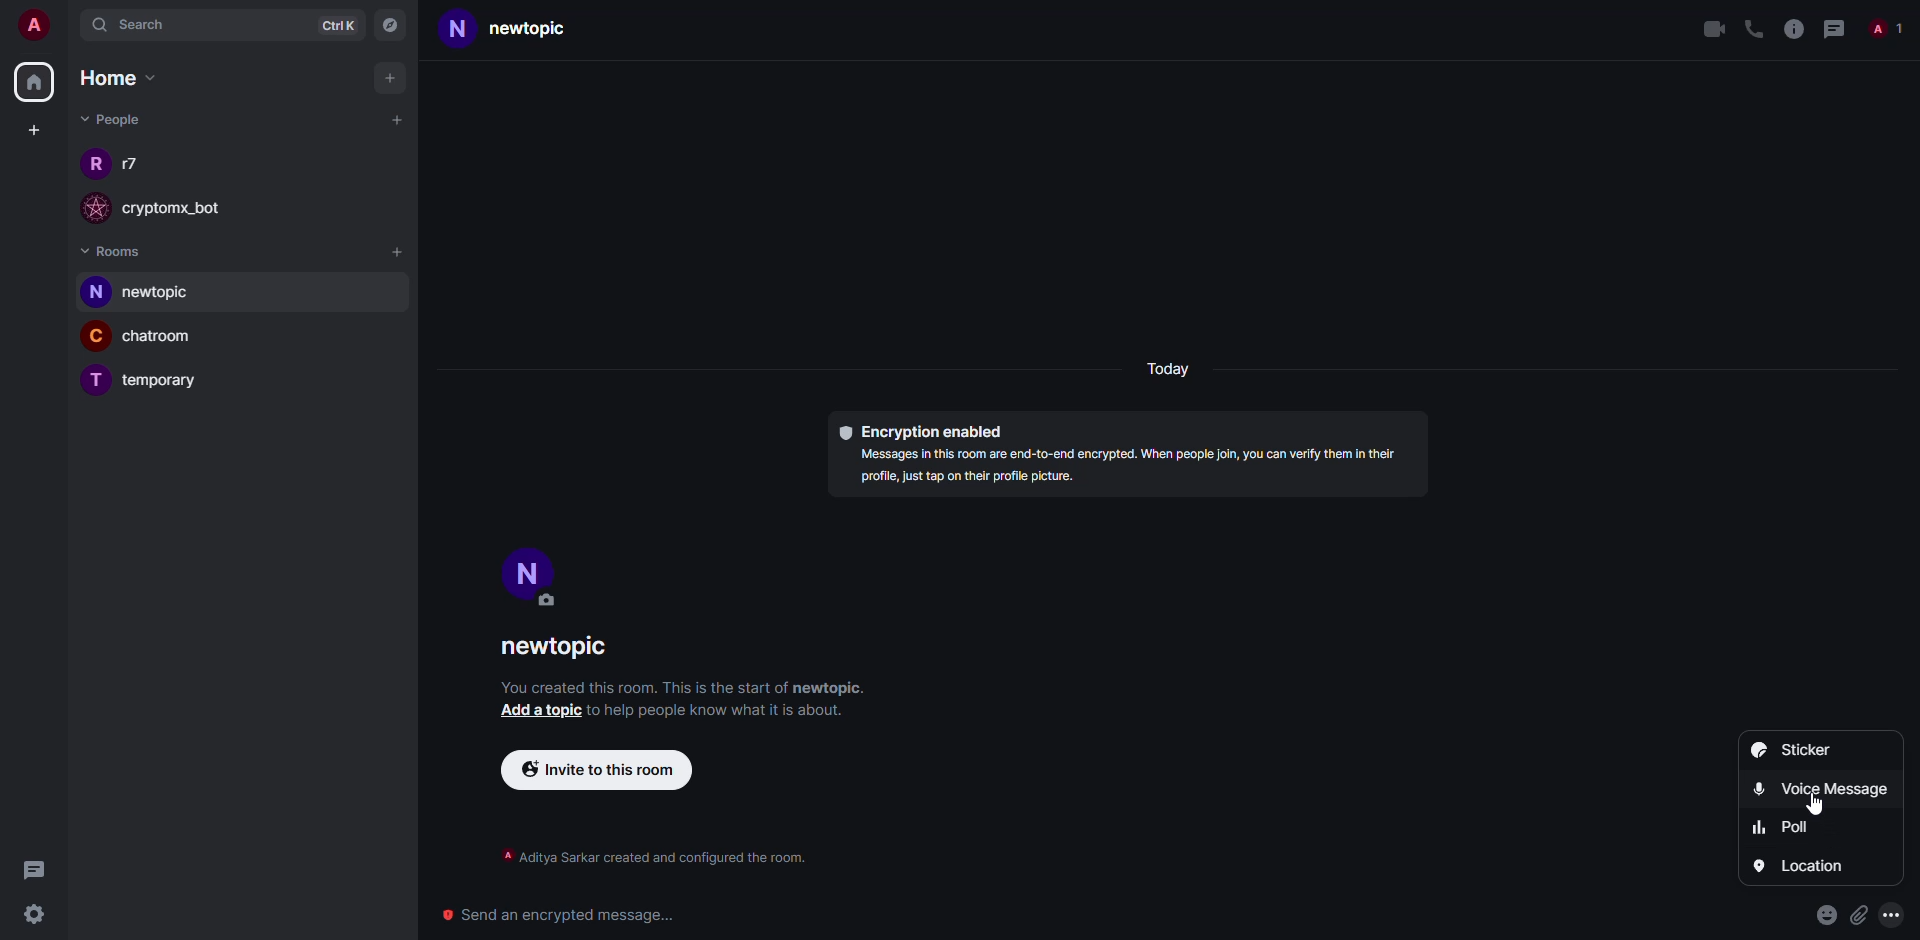 This screenshot has height=940, width=1920. I want to click on home, so click(30, 85).